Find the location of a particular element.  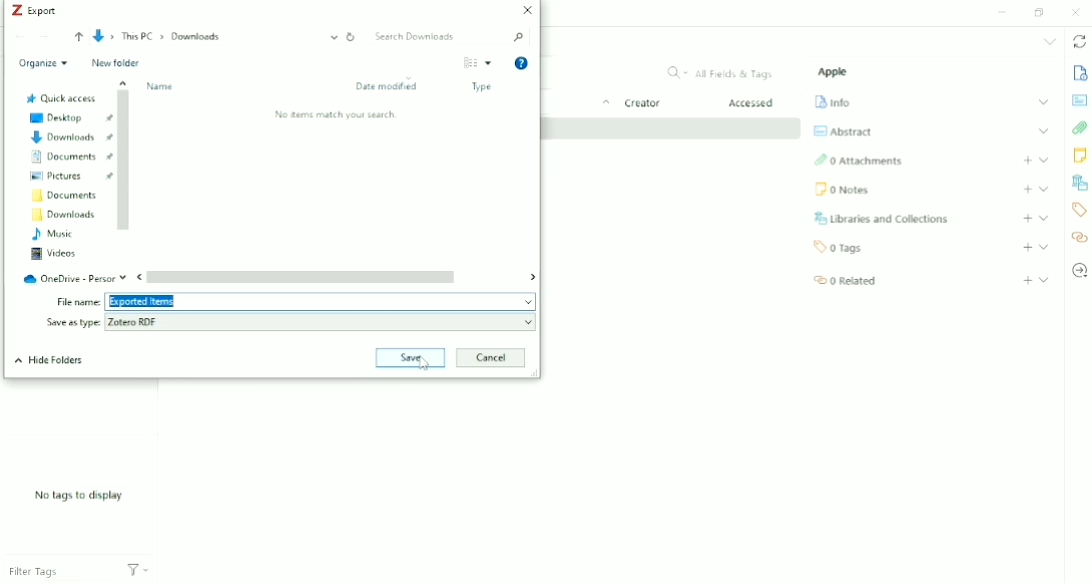

Close is located at coordinates (1078, 12).